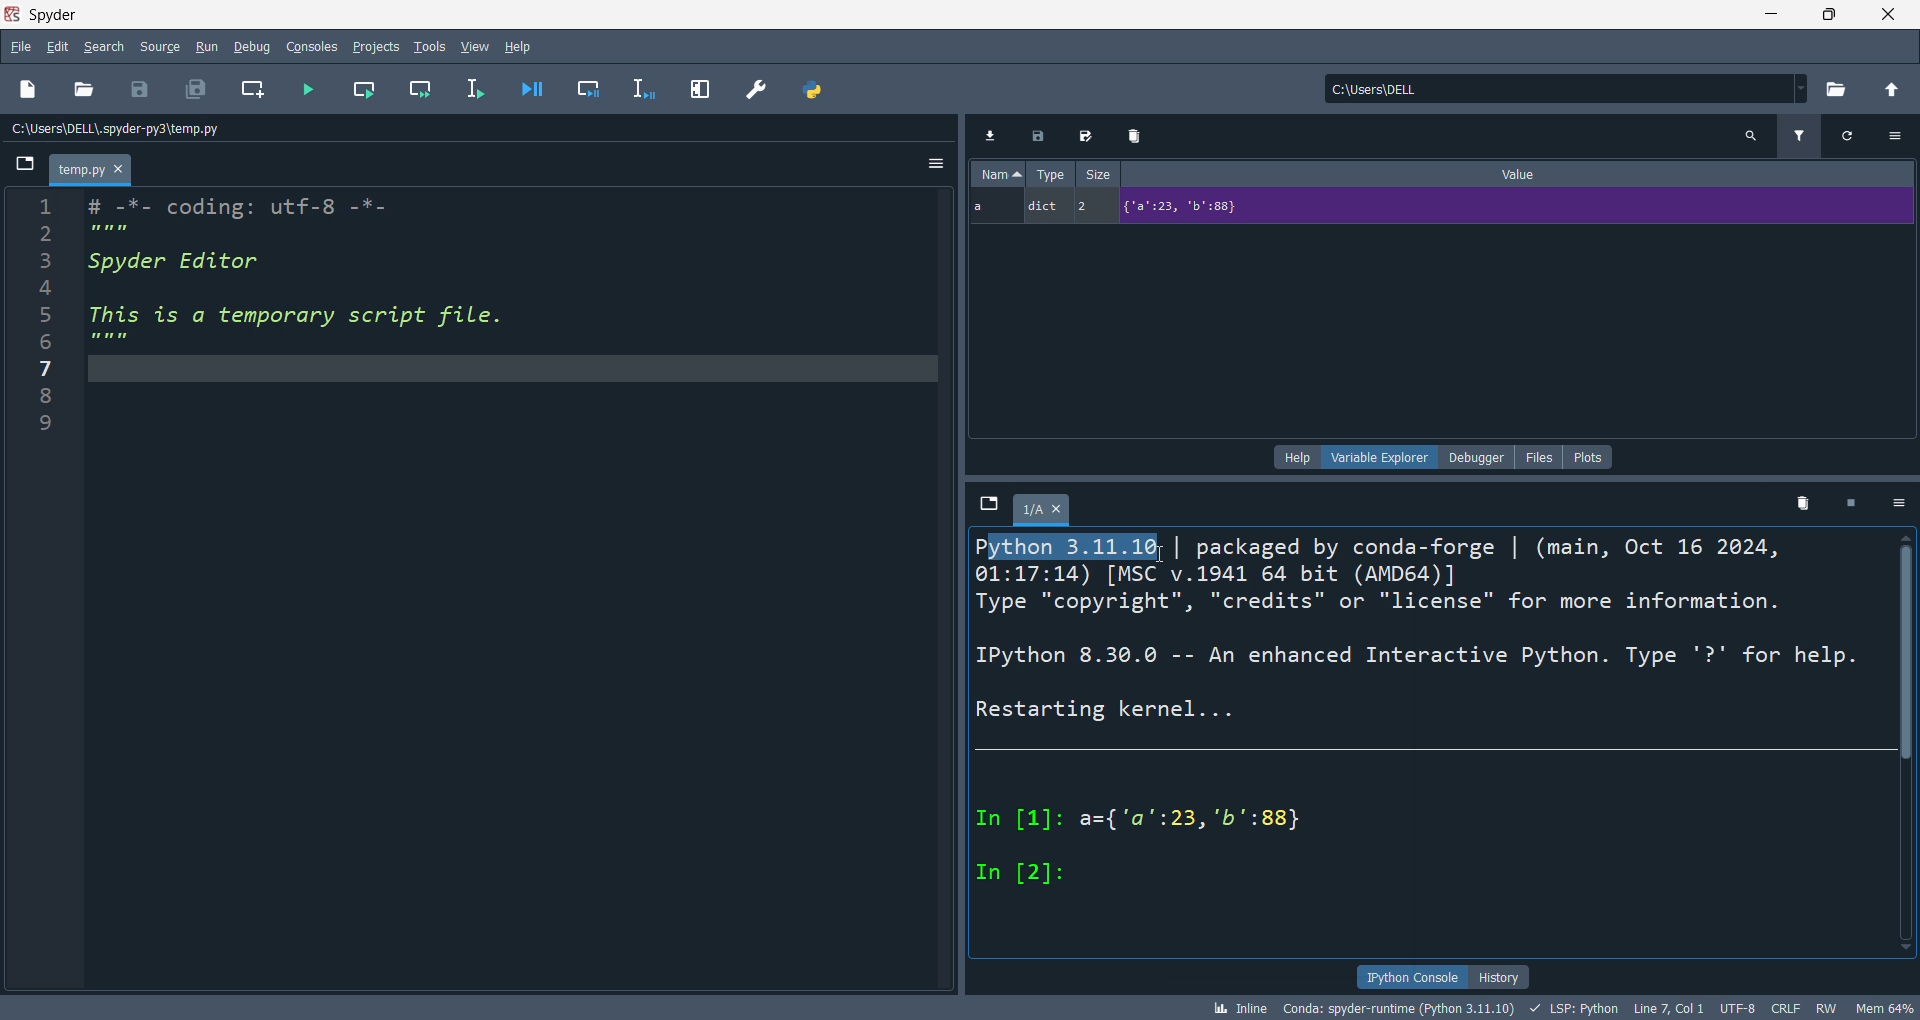 The height and width of the screenshot is (1020, 1920). What do you see at coordinates (1077, 548) in the screenshot?
I see `selected text: ython 3.11.10` at bounding box center [1077, 548].